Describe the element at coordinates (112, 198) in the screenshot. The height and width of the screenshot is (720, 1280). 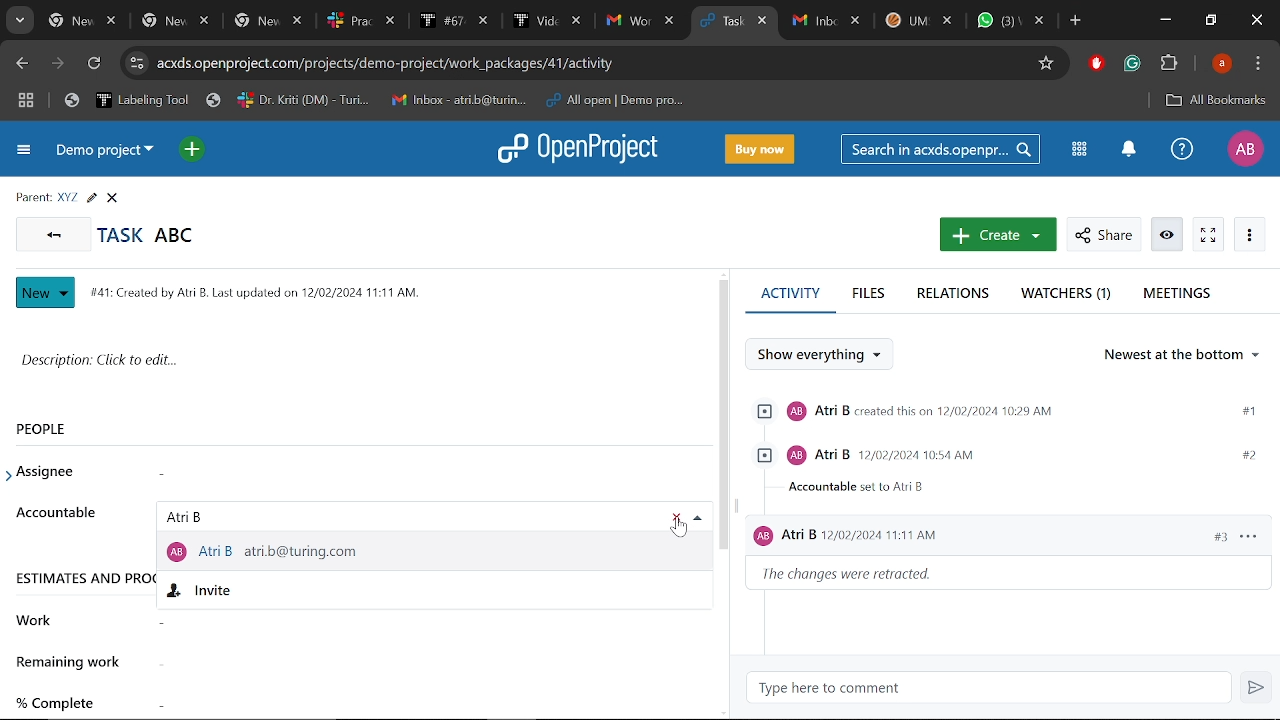
I see `Close` at that location.